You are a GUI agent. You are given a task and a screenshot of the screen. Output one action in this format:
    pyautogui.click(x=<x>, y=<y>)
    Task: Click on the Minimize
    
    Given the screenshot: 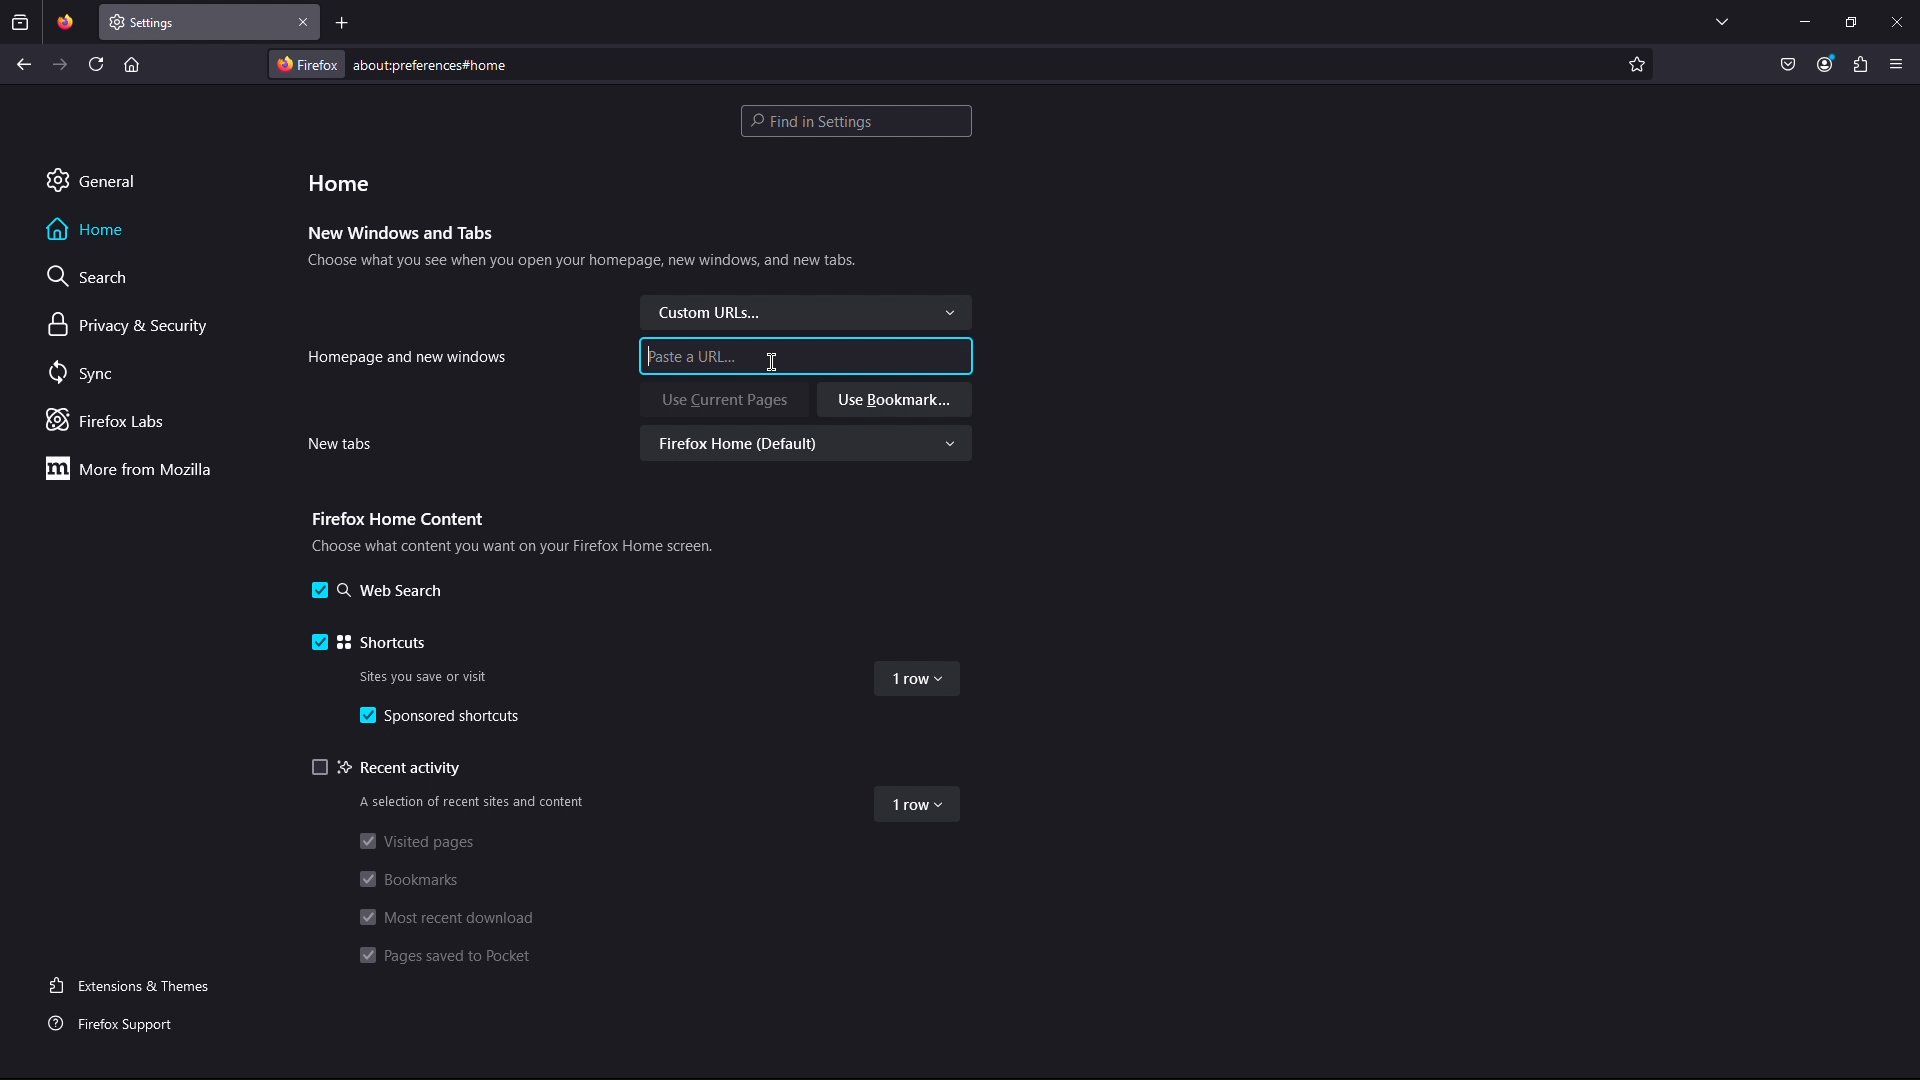 What is the action you would take?
    pyautogui.click(x=1804, y=21)
    